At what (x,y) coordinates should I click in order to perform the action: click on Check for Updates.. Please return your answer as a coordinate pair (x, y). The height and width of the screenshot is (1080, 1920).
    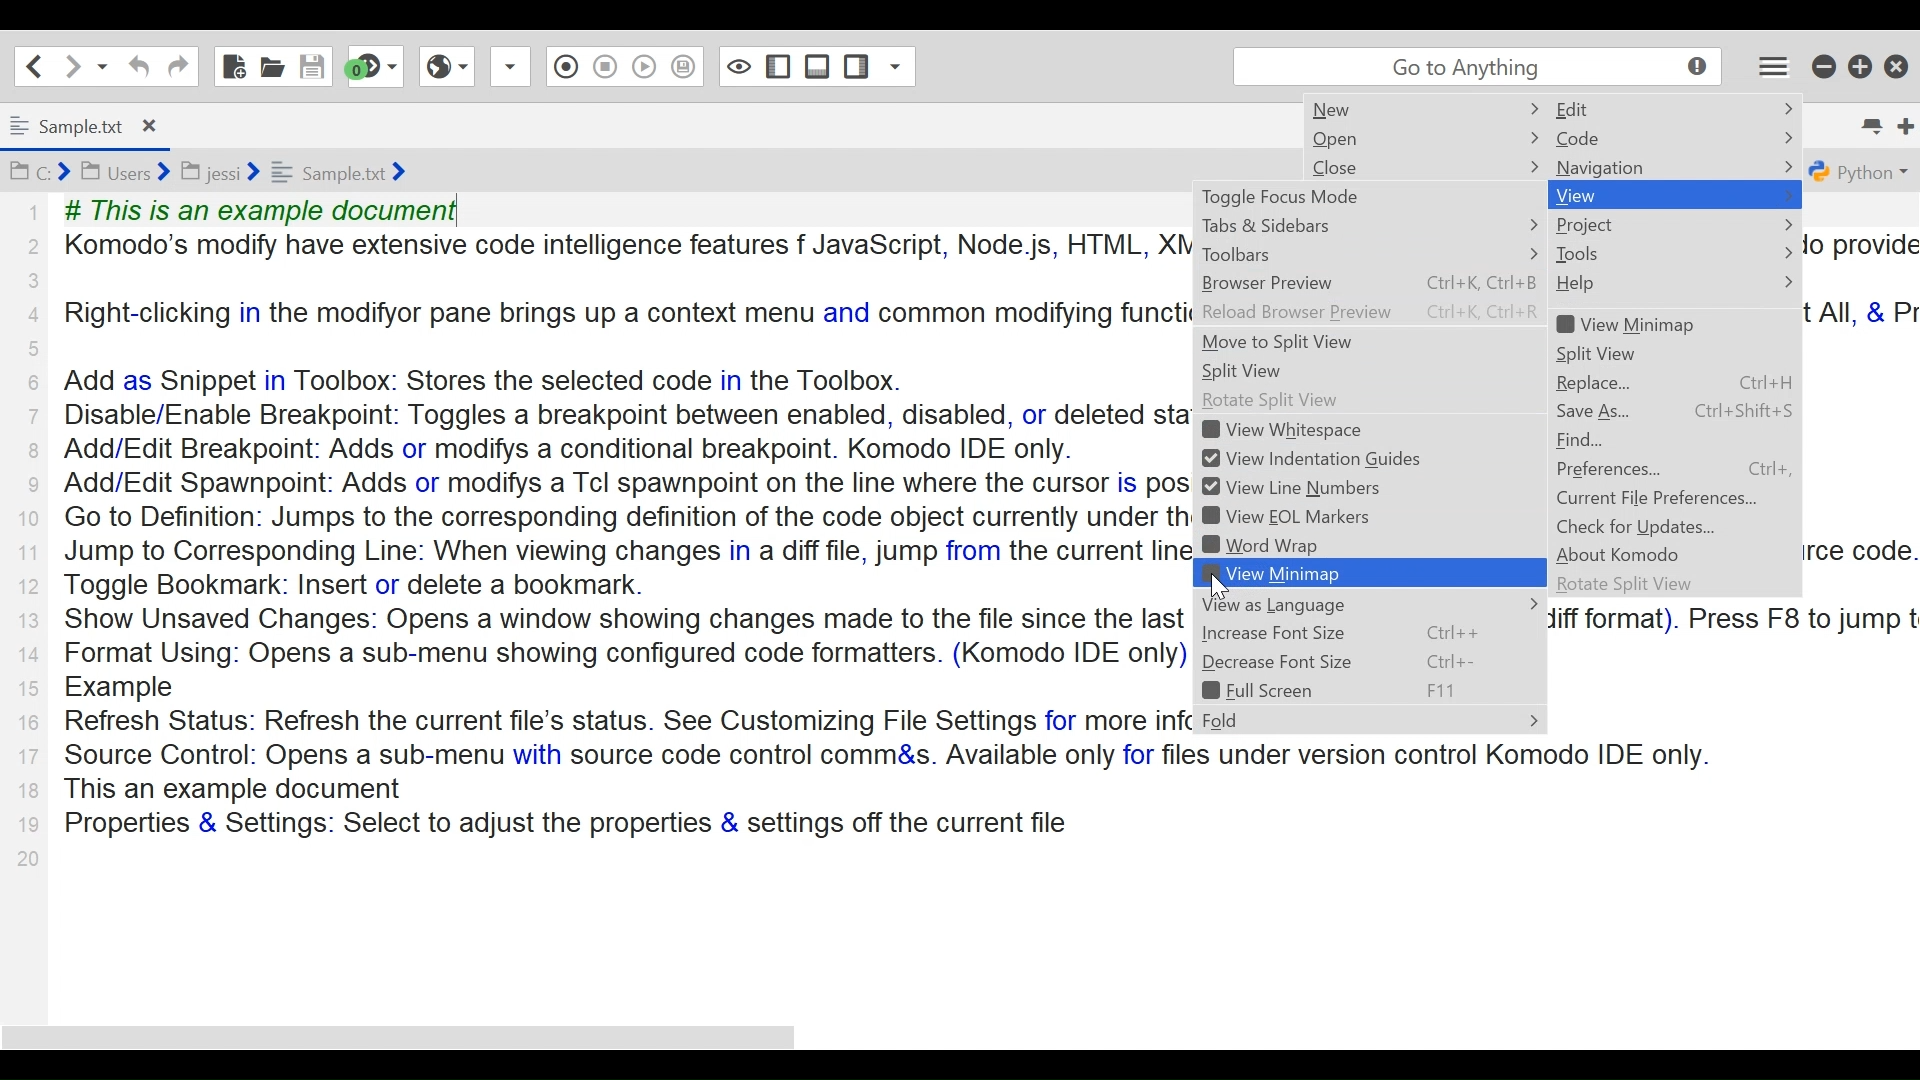
    Looking at the image, I should click on (1638, 526).